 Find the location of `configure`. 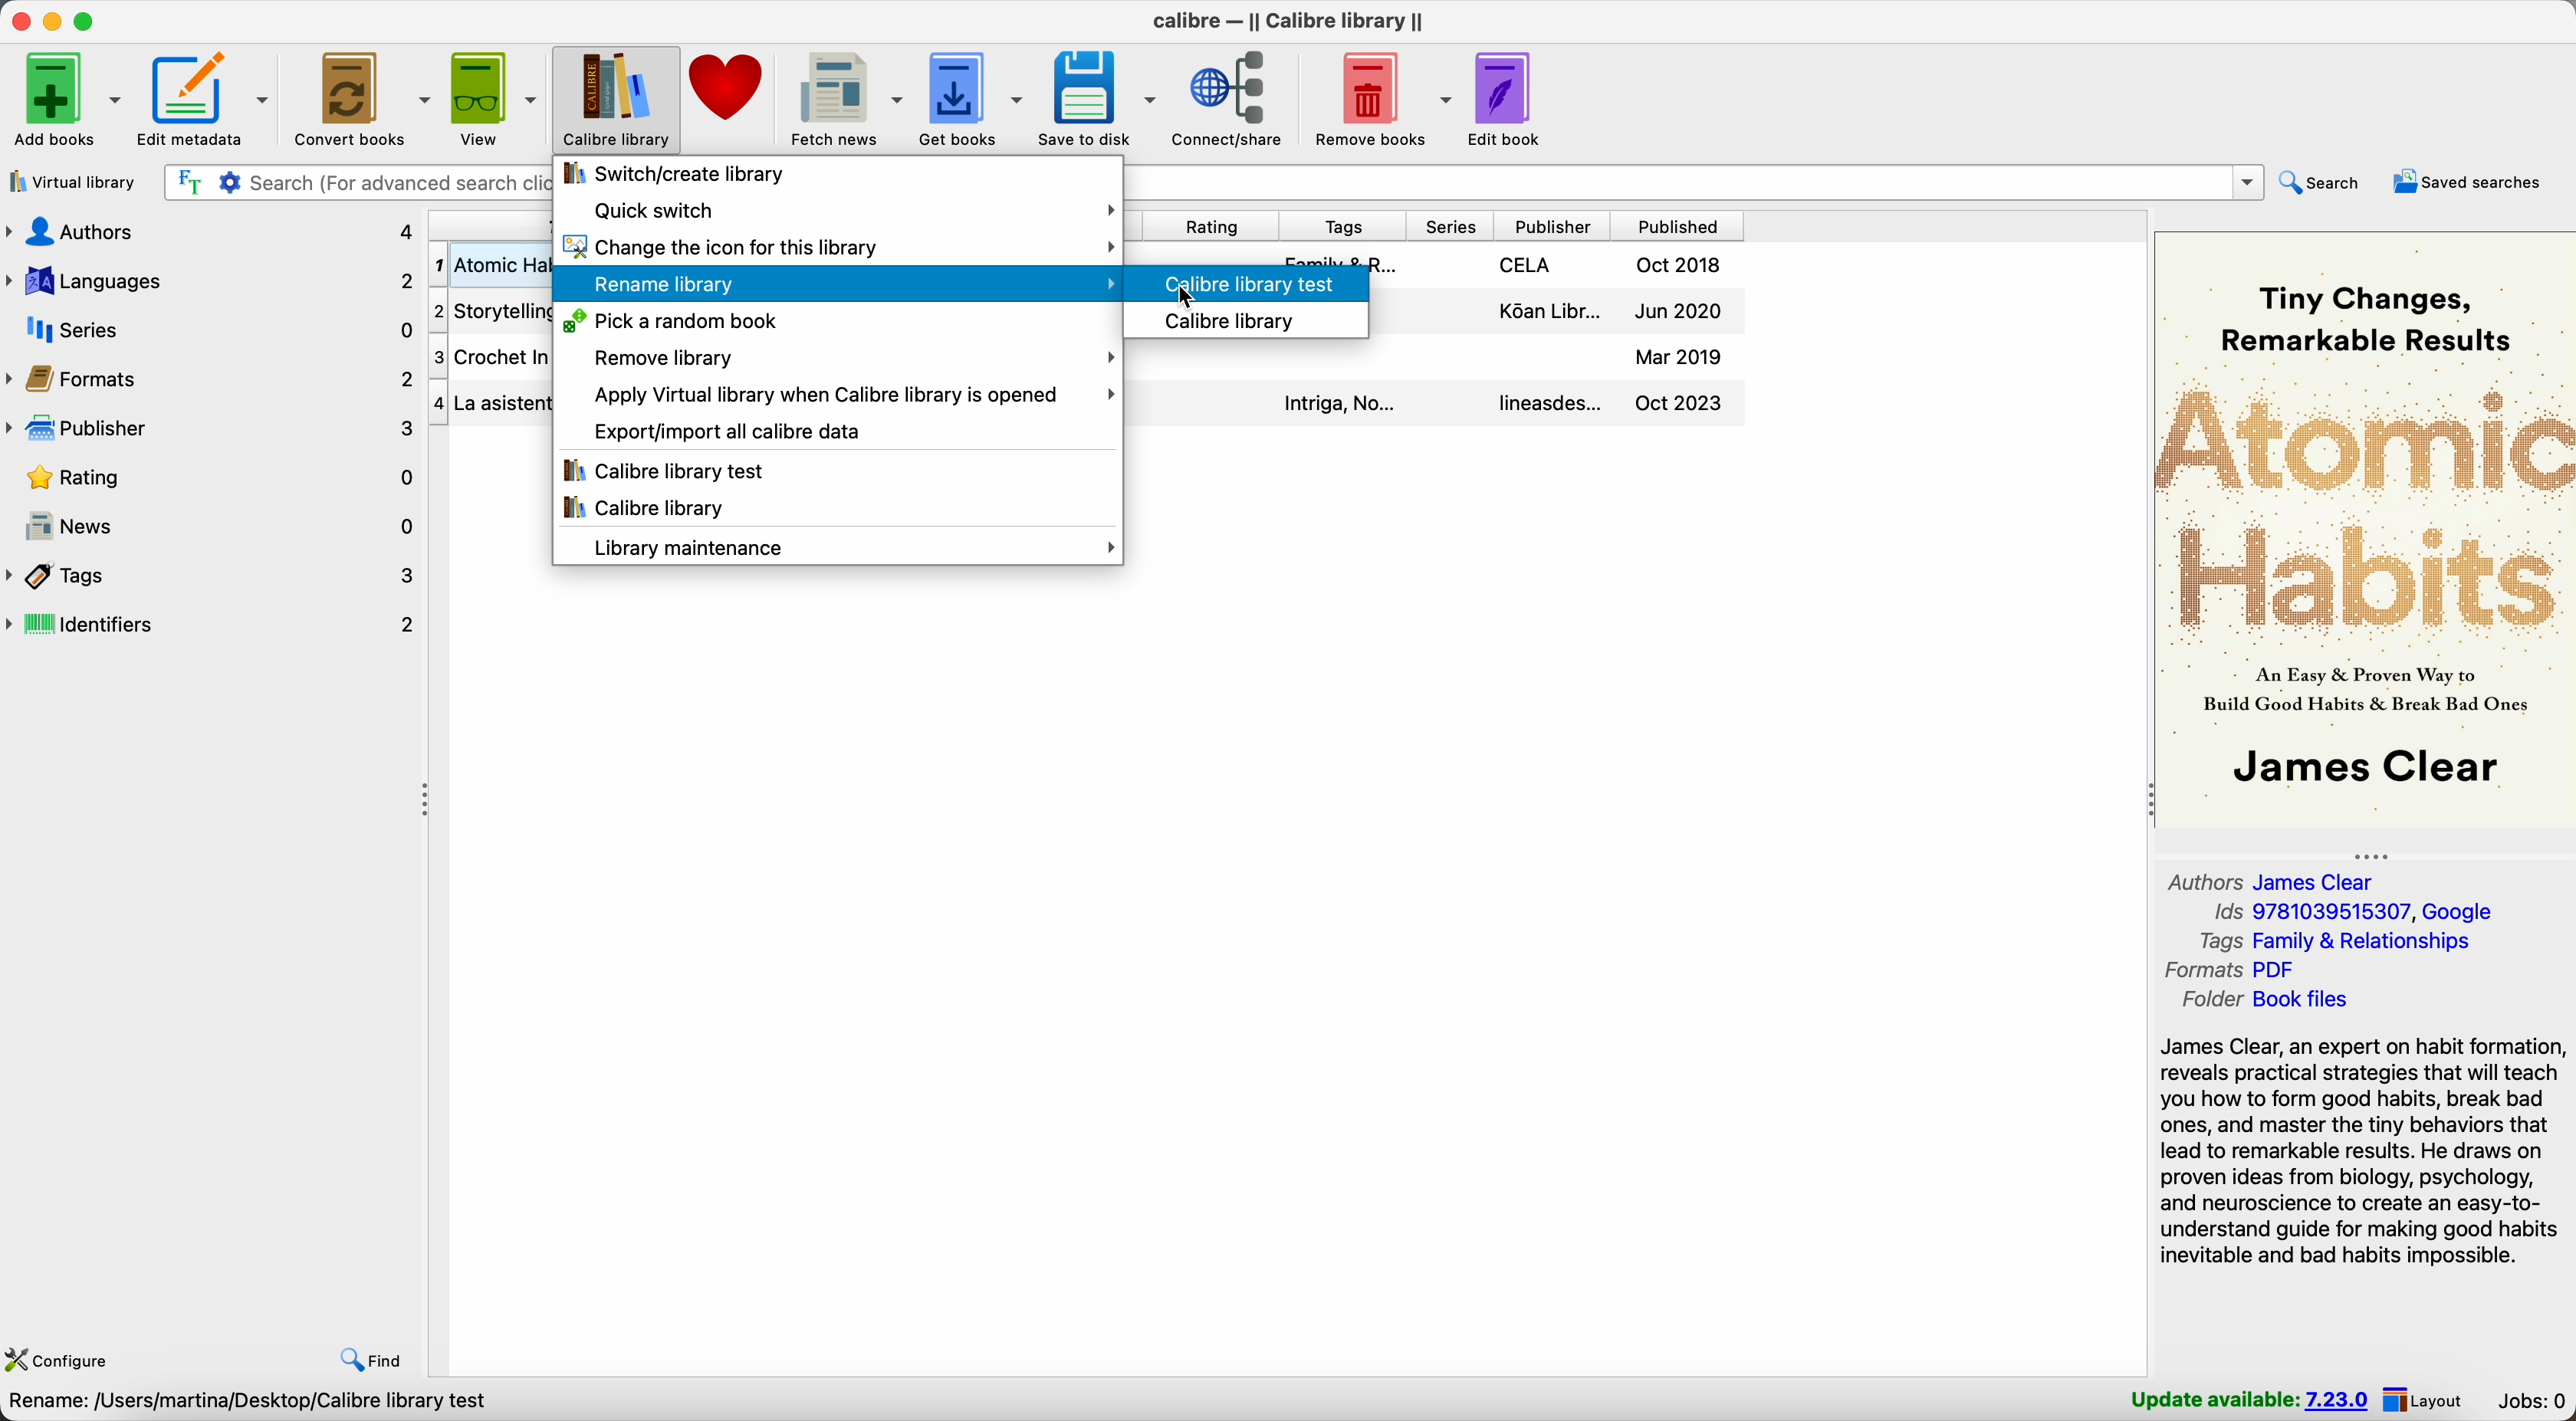

configure is located at coordinates (64, 1357).